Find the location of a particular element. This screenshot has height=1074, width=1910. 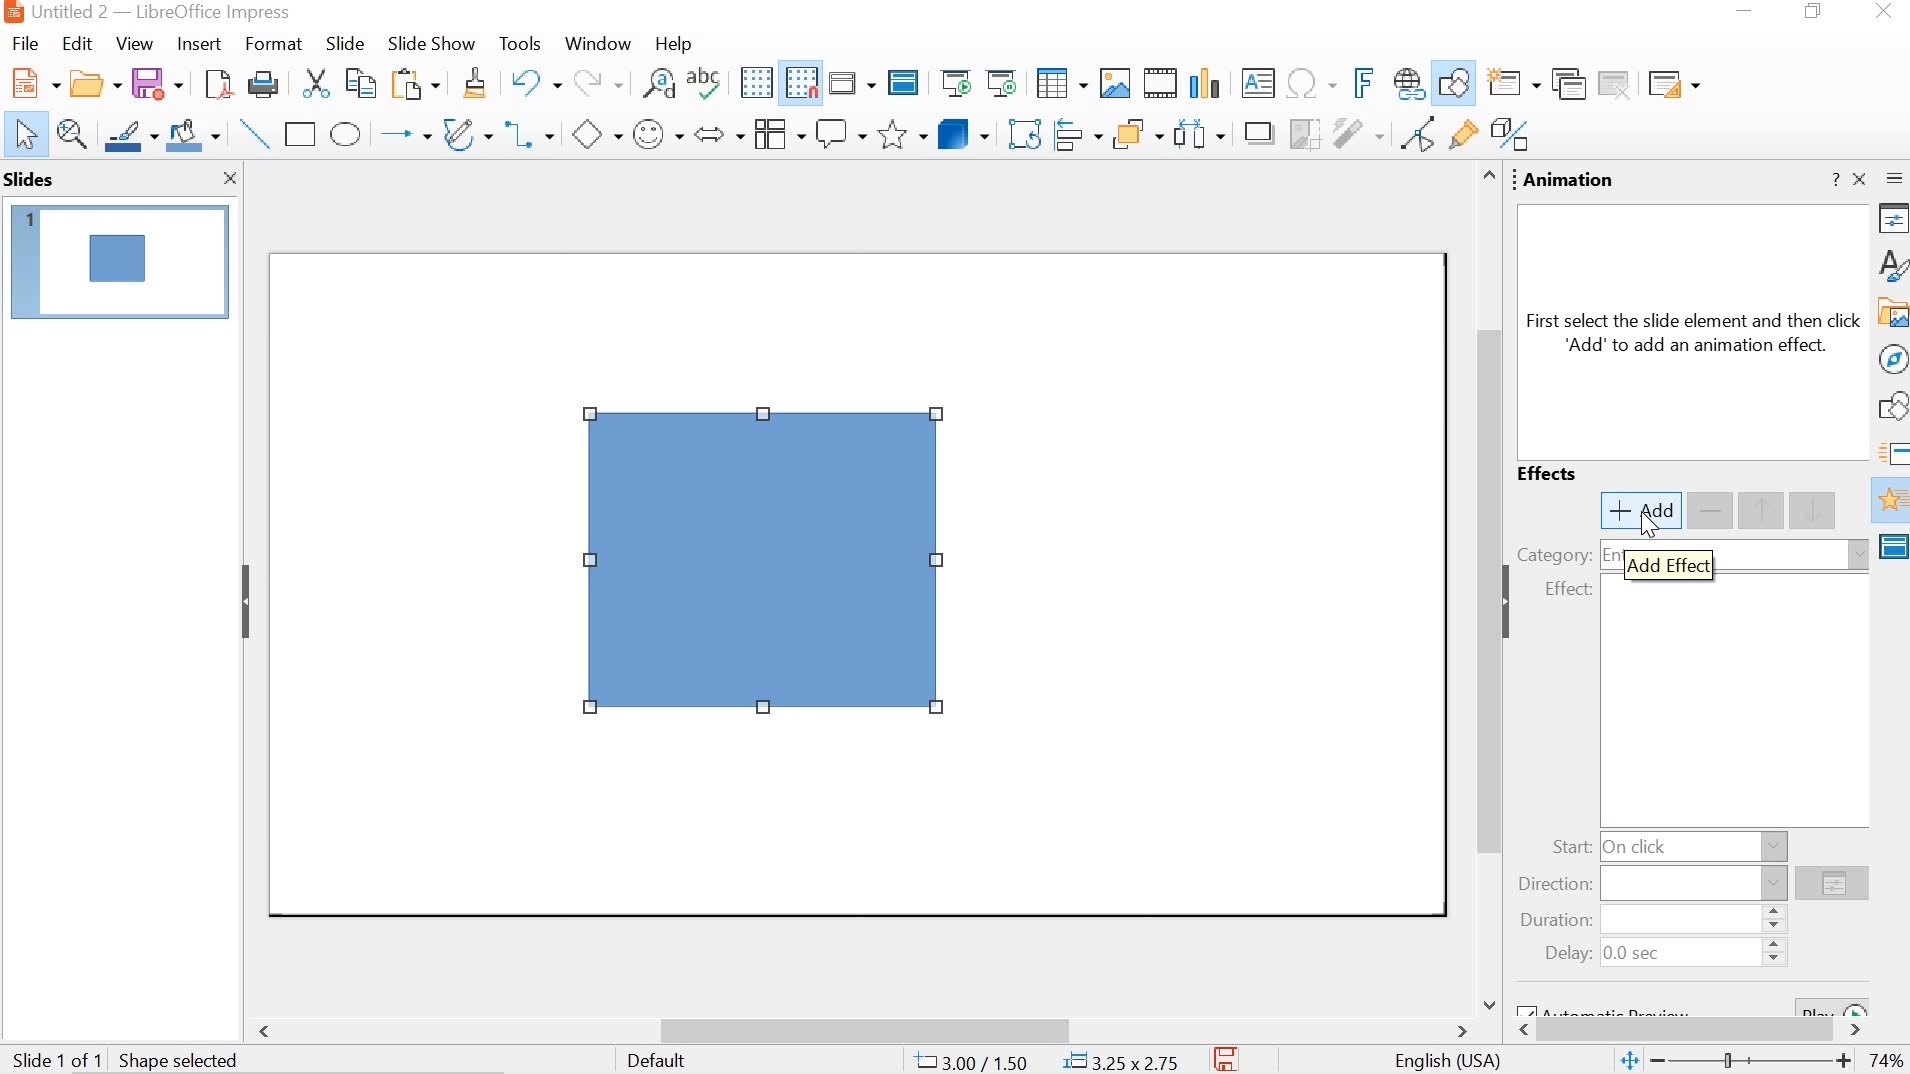

Move up is located at coordinates (1488, 176).